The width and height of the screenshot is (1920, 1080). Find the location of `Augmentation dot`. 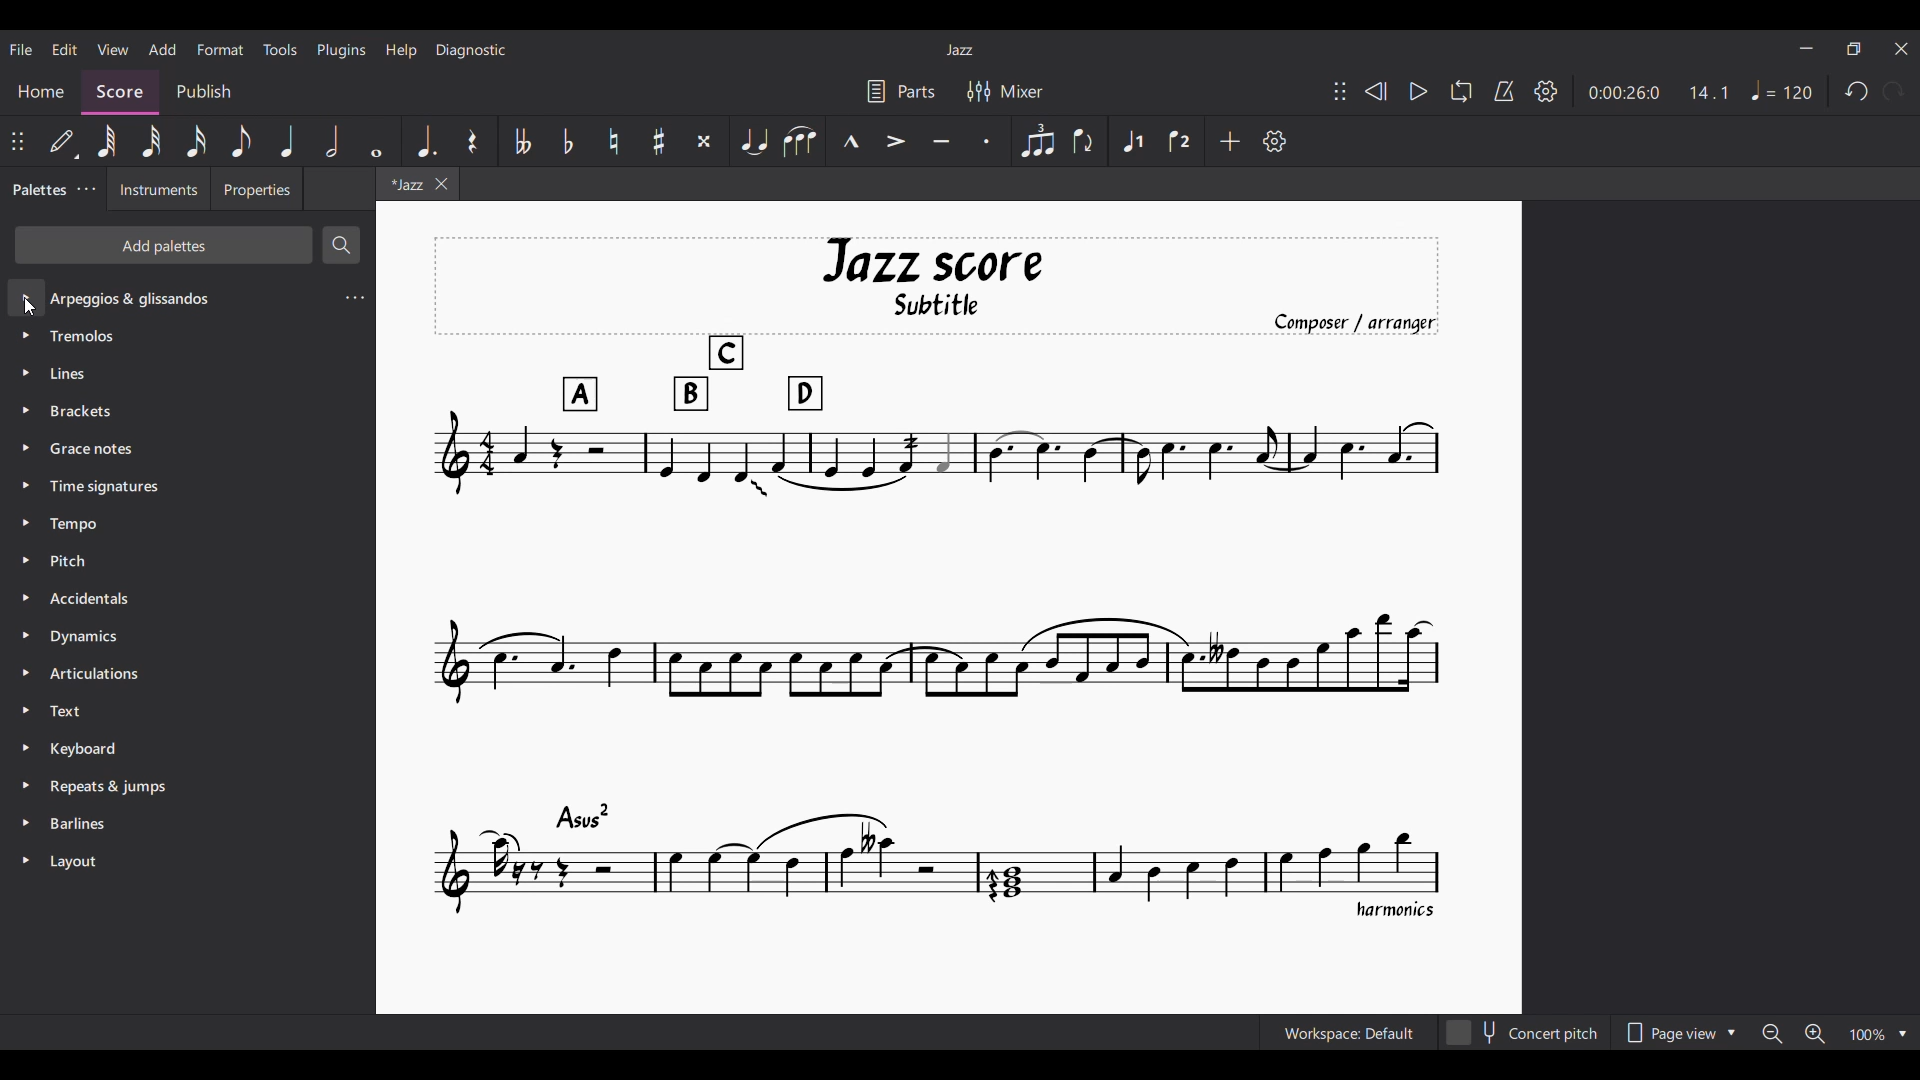

Augmentation dot is located at coordinates (425, 141).